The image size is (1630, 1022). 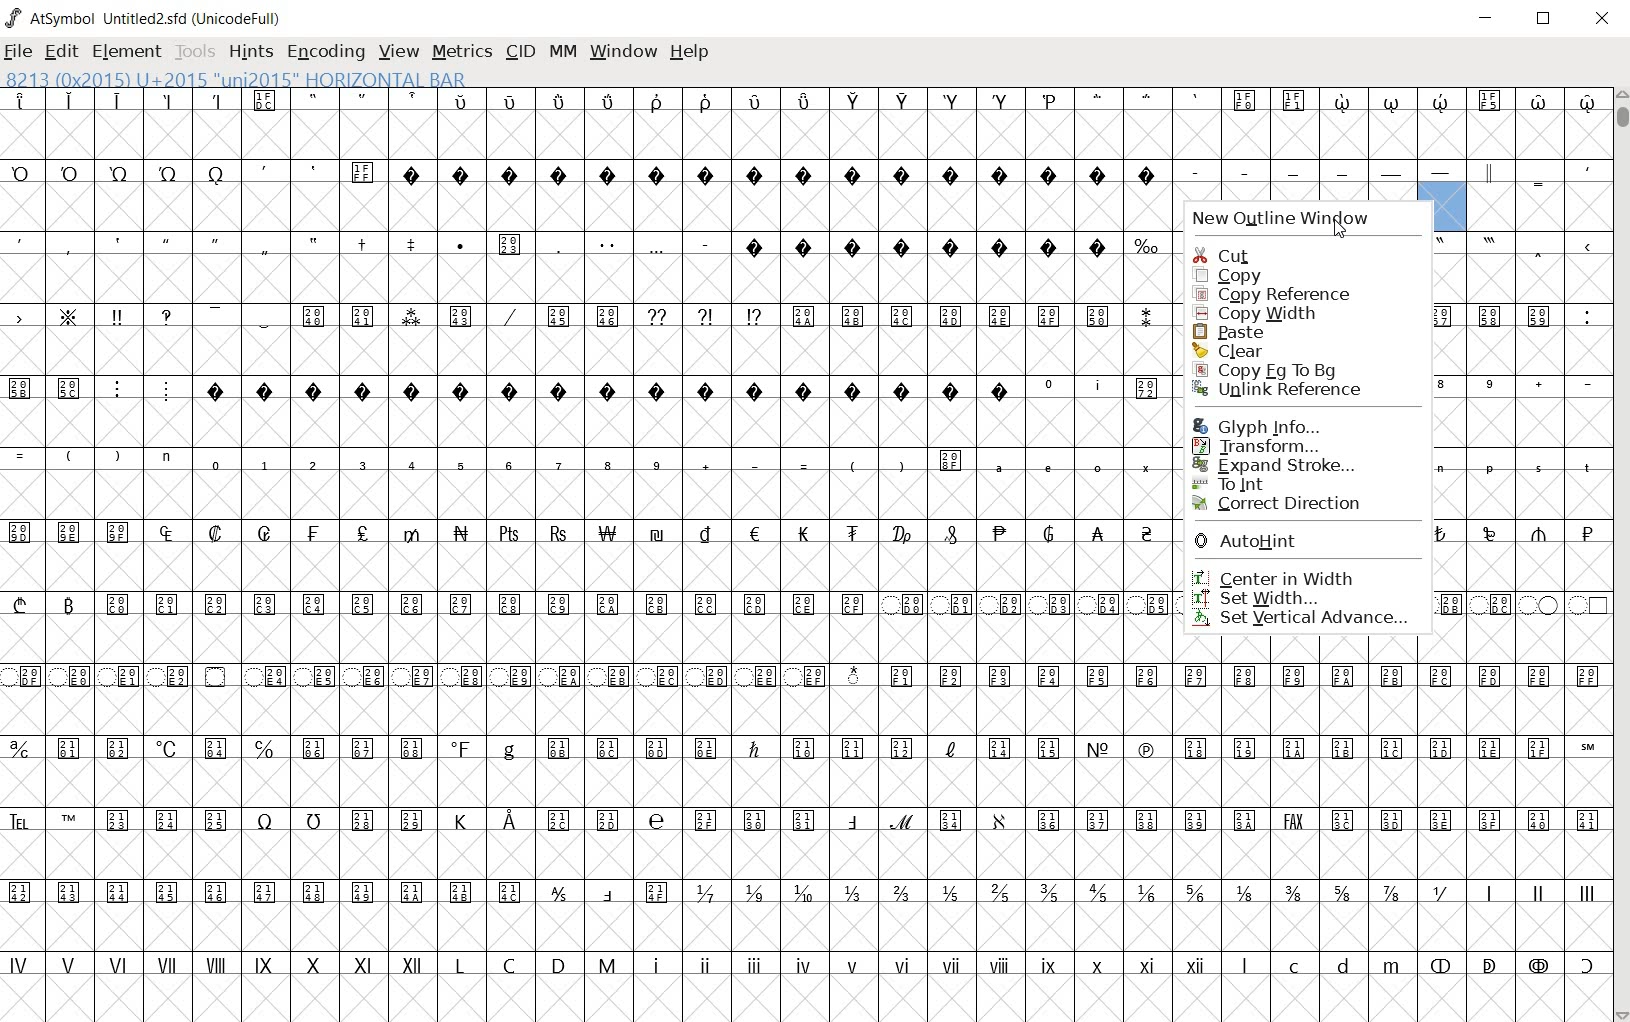 I want to click on Transform, so click(x=1270, y=446).